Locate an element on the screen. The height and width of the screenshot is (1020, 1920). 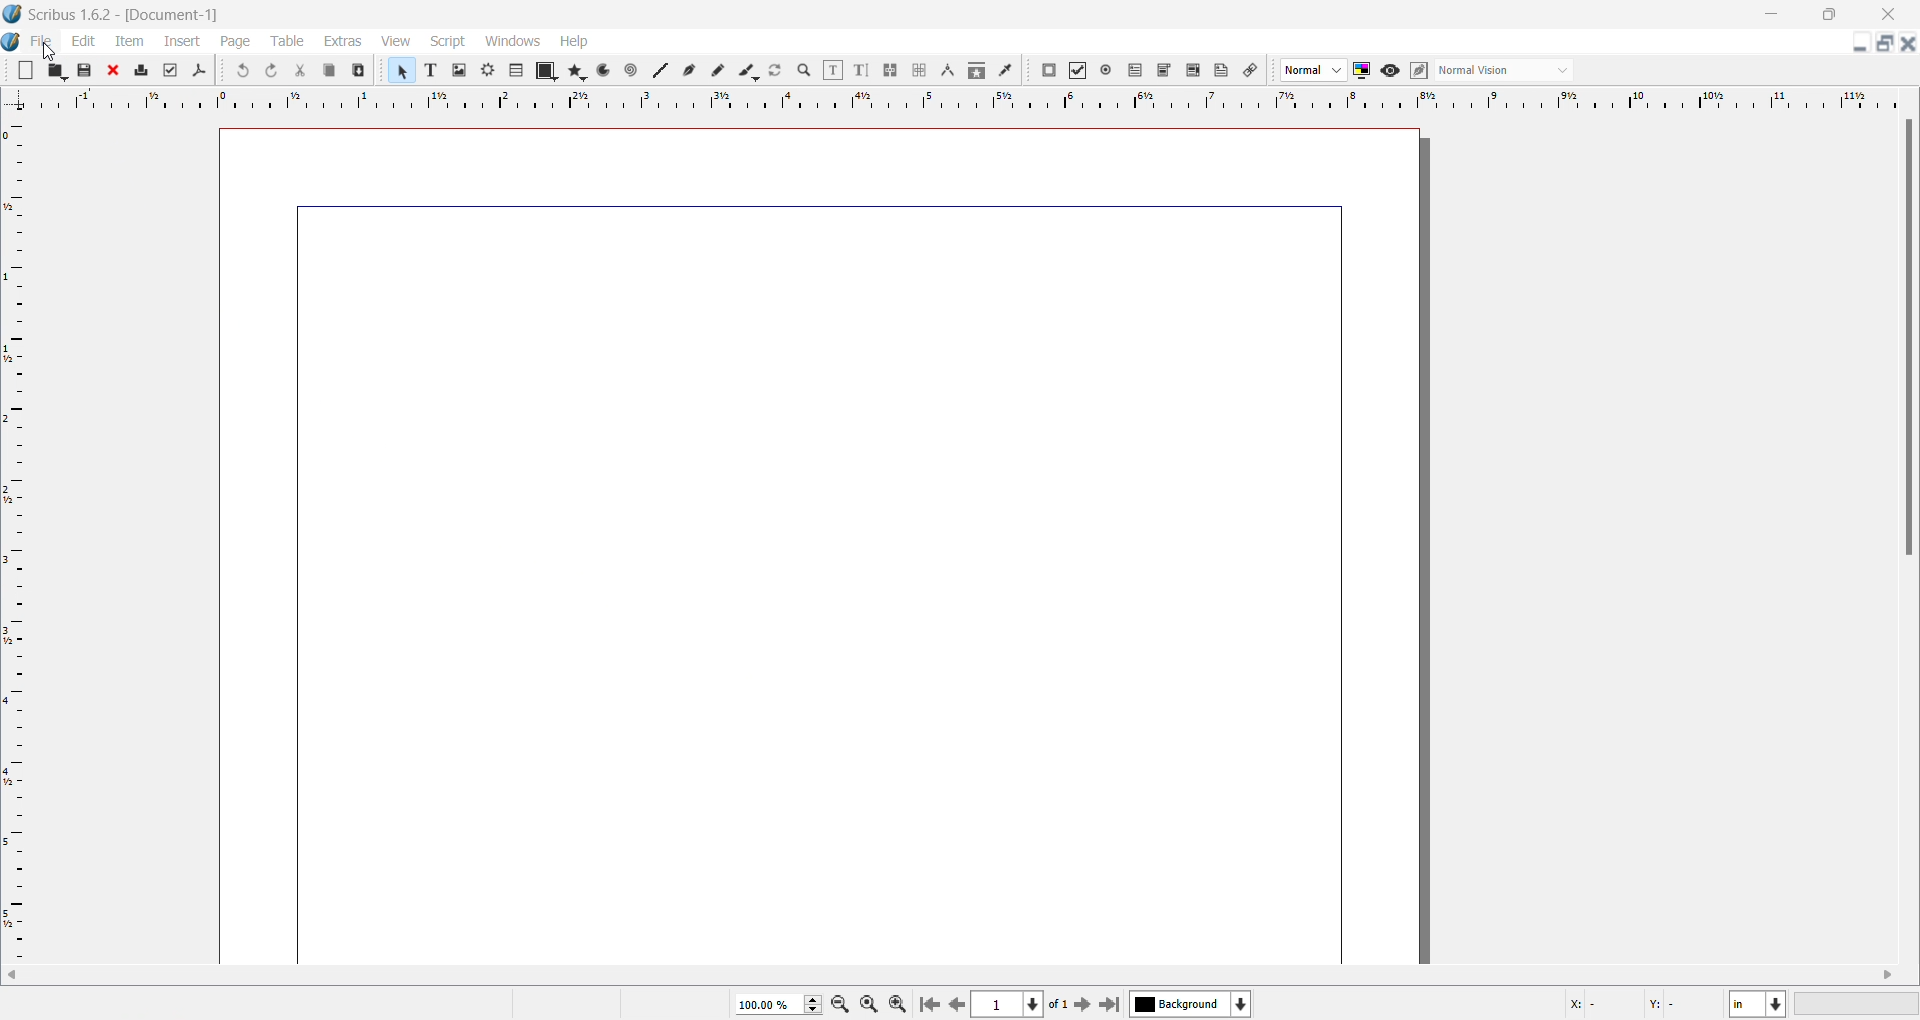
icon is located at coordinates (976, 74).